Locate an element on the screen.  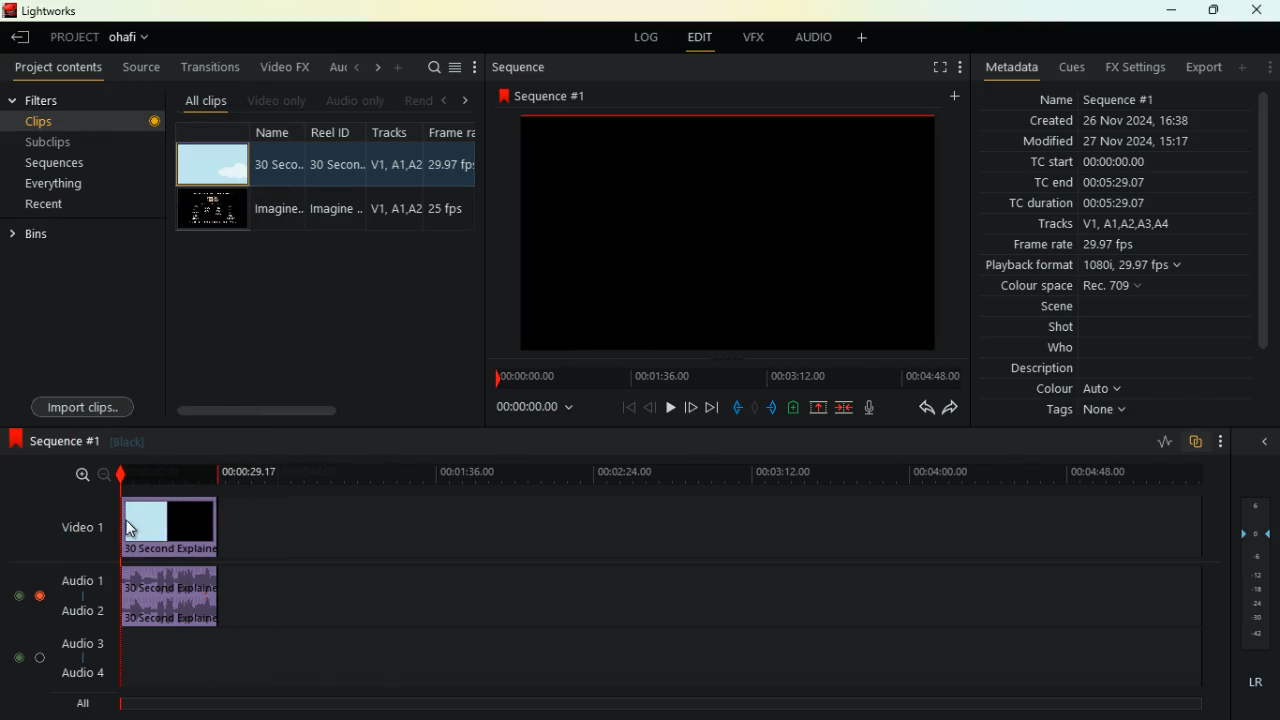
add is located at coordinates (1244, 67).